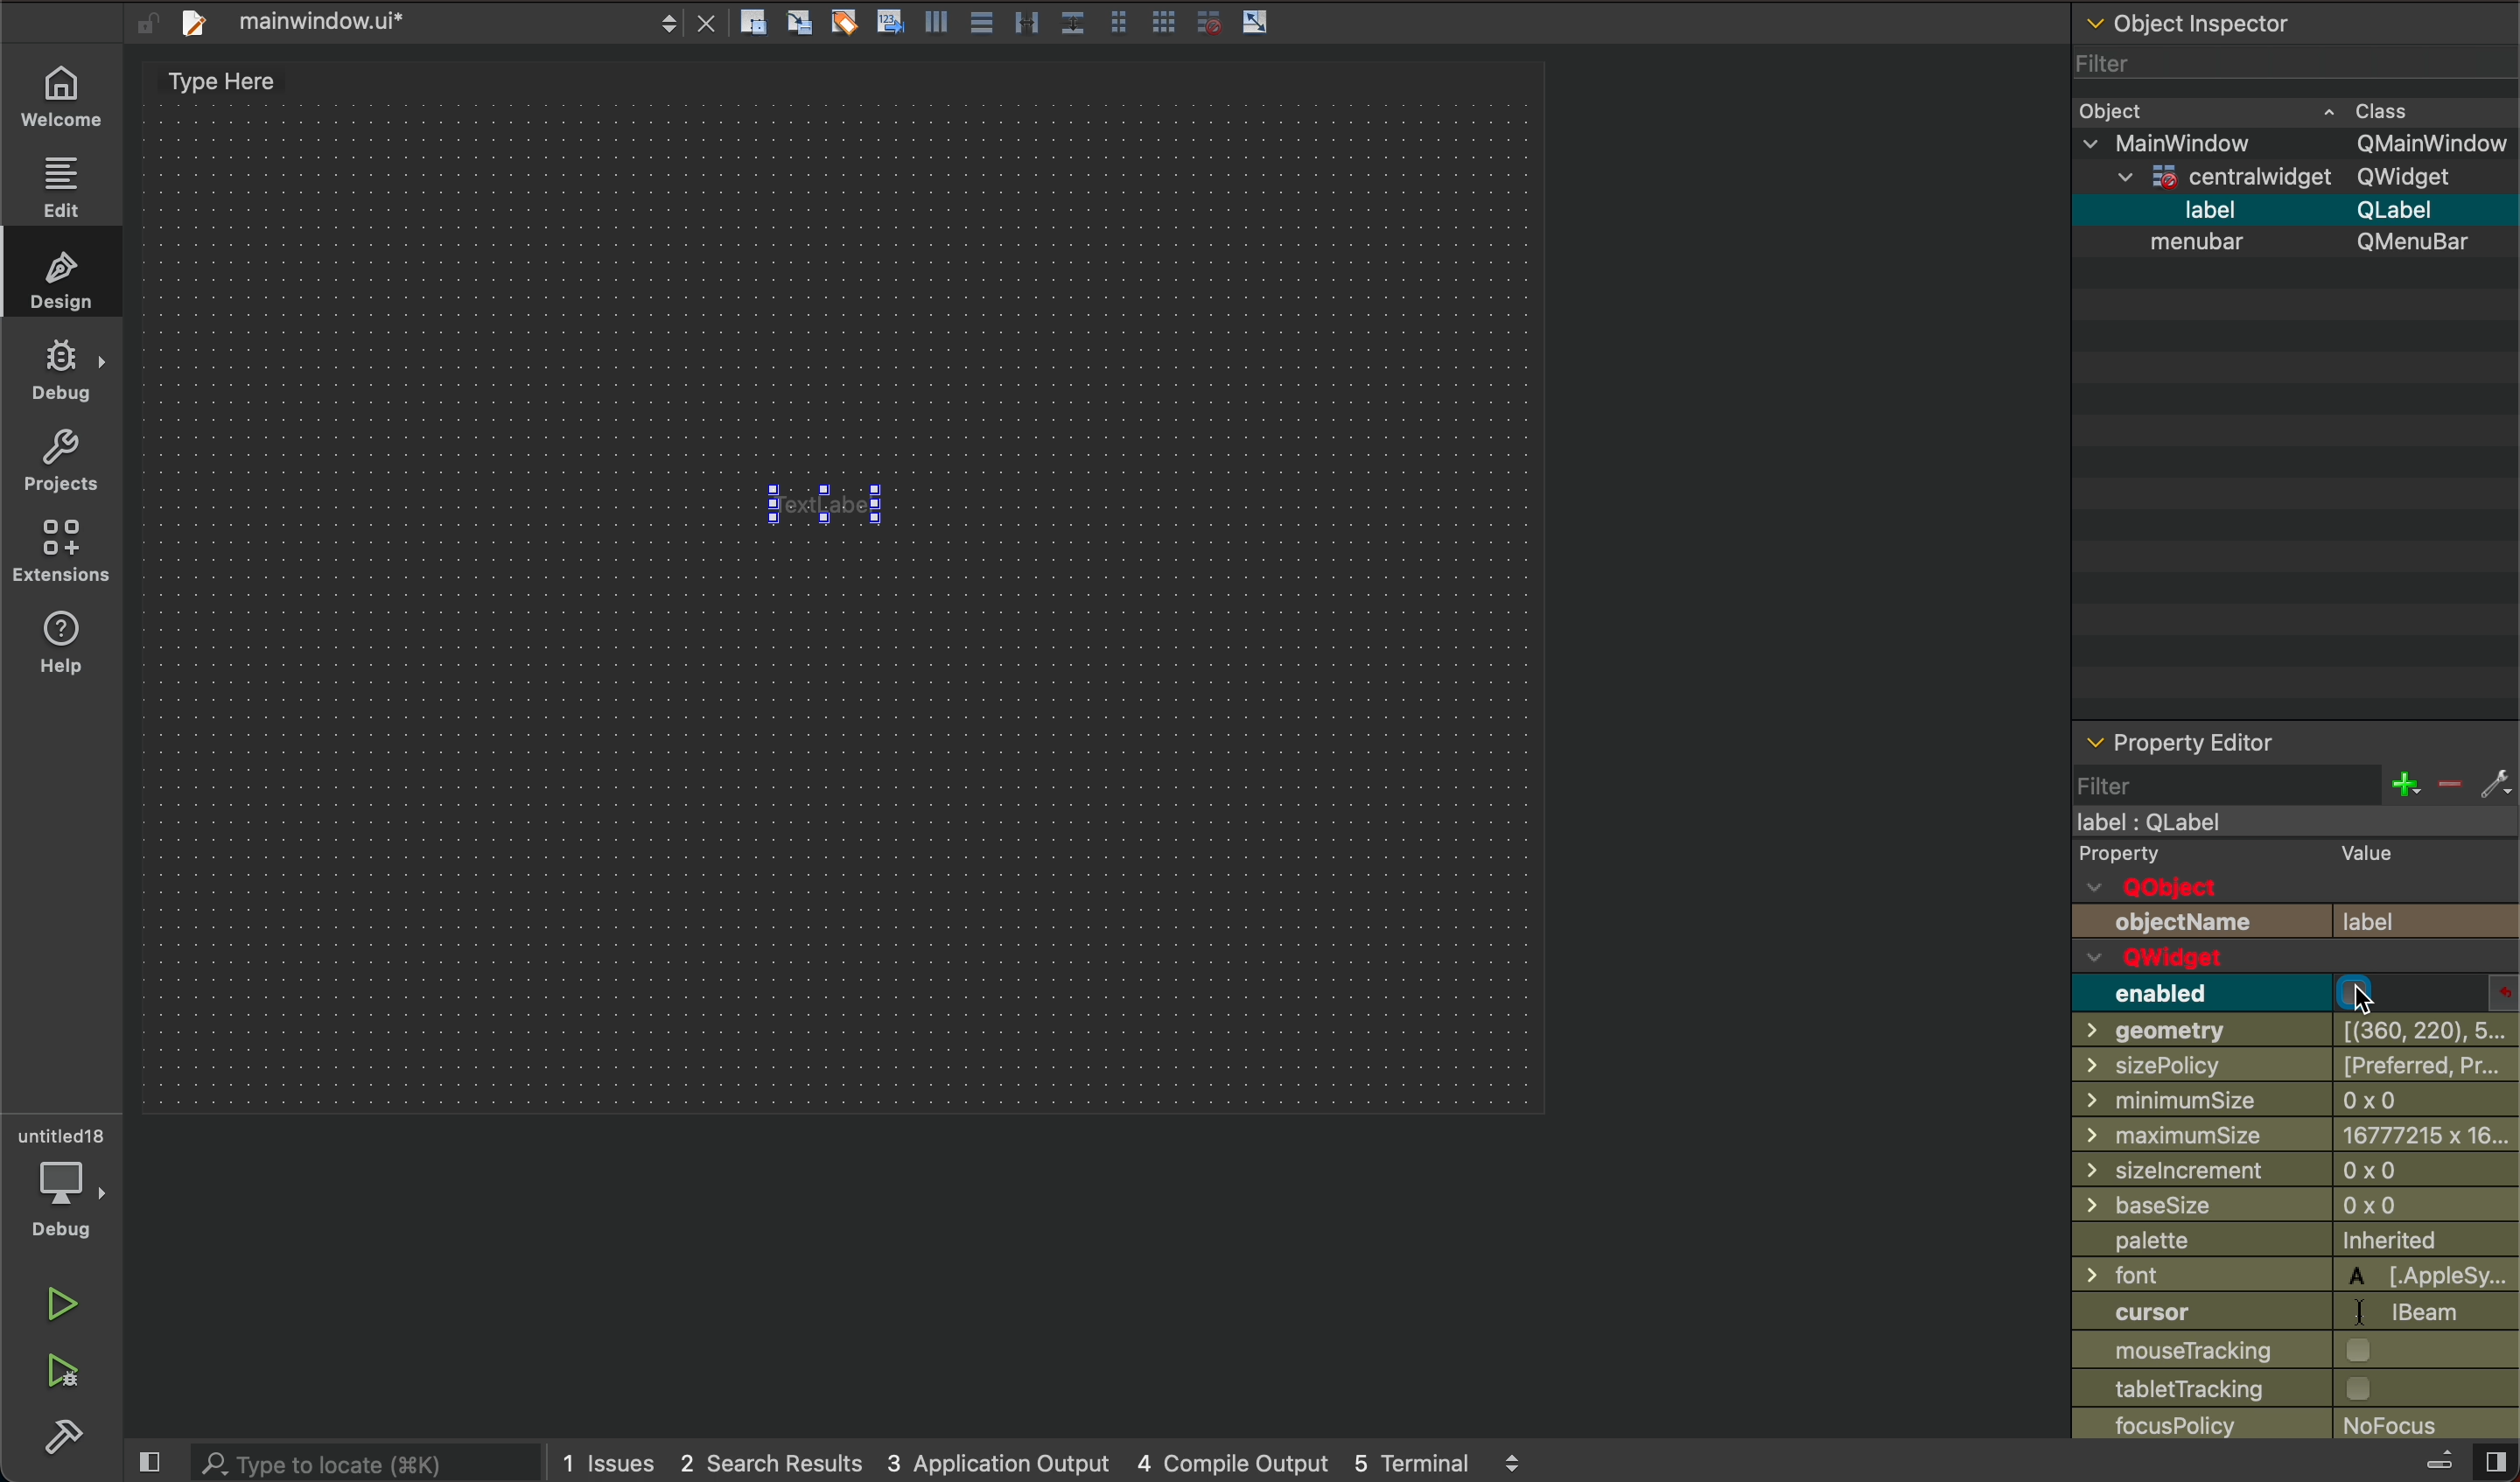 Image resolution: width=2520 pixels, height=1482 pixels. Describe the element at coordinates (2180, 142) in the screenshot. I see `mainwidow` at that location.